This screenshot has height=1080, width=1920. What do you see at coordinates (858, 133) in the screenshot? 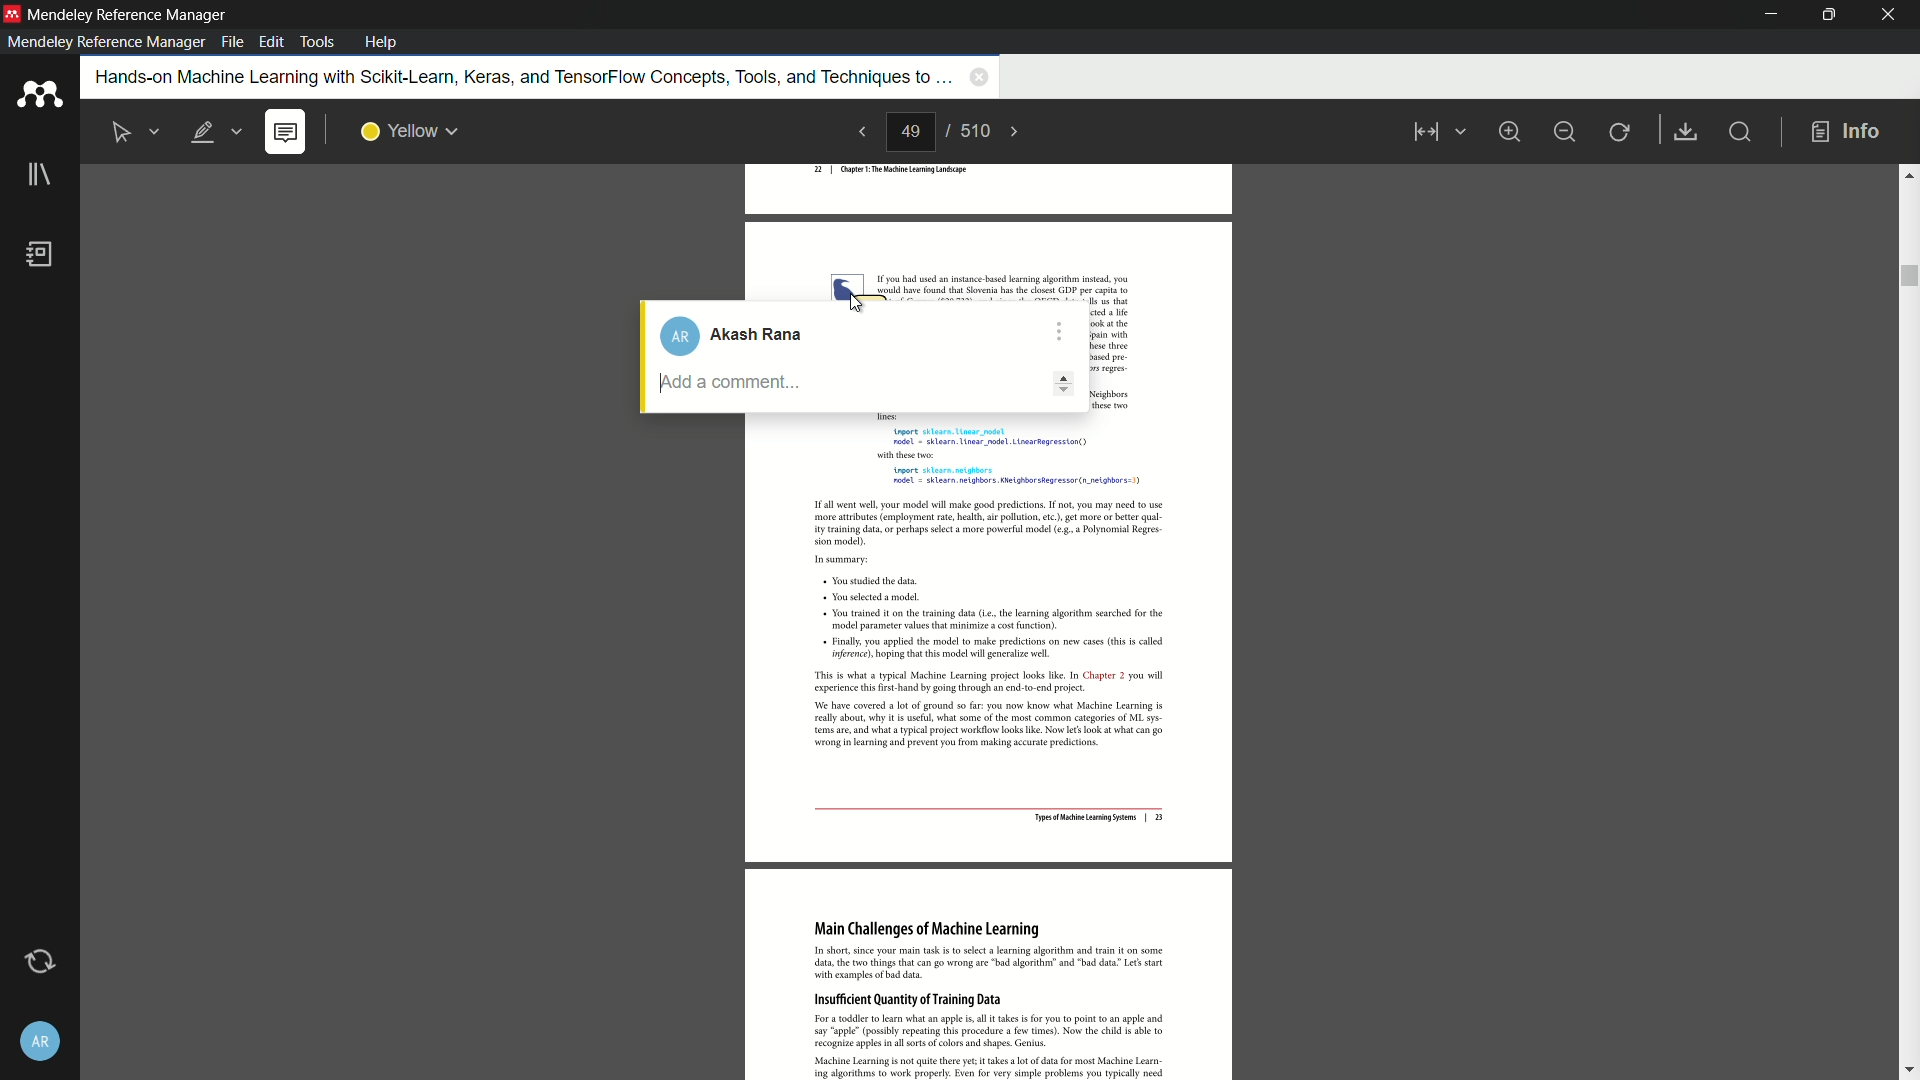
I see `previous page` at bounding box center [858, 133].